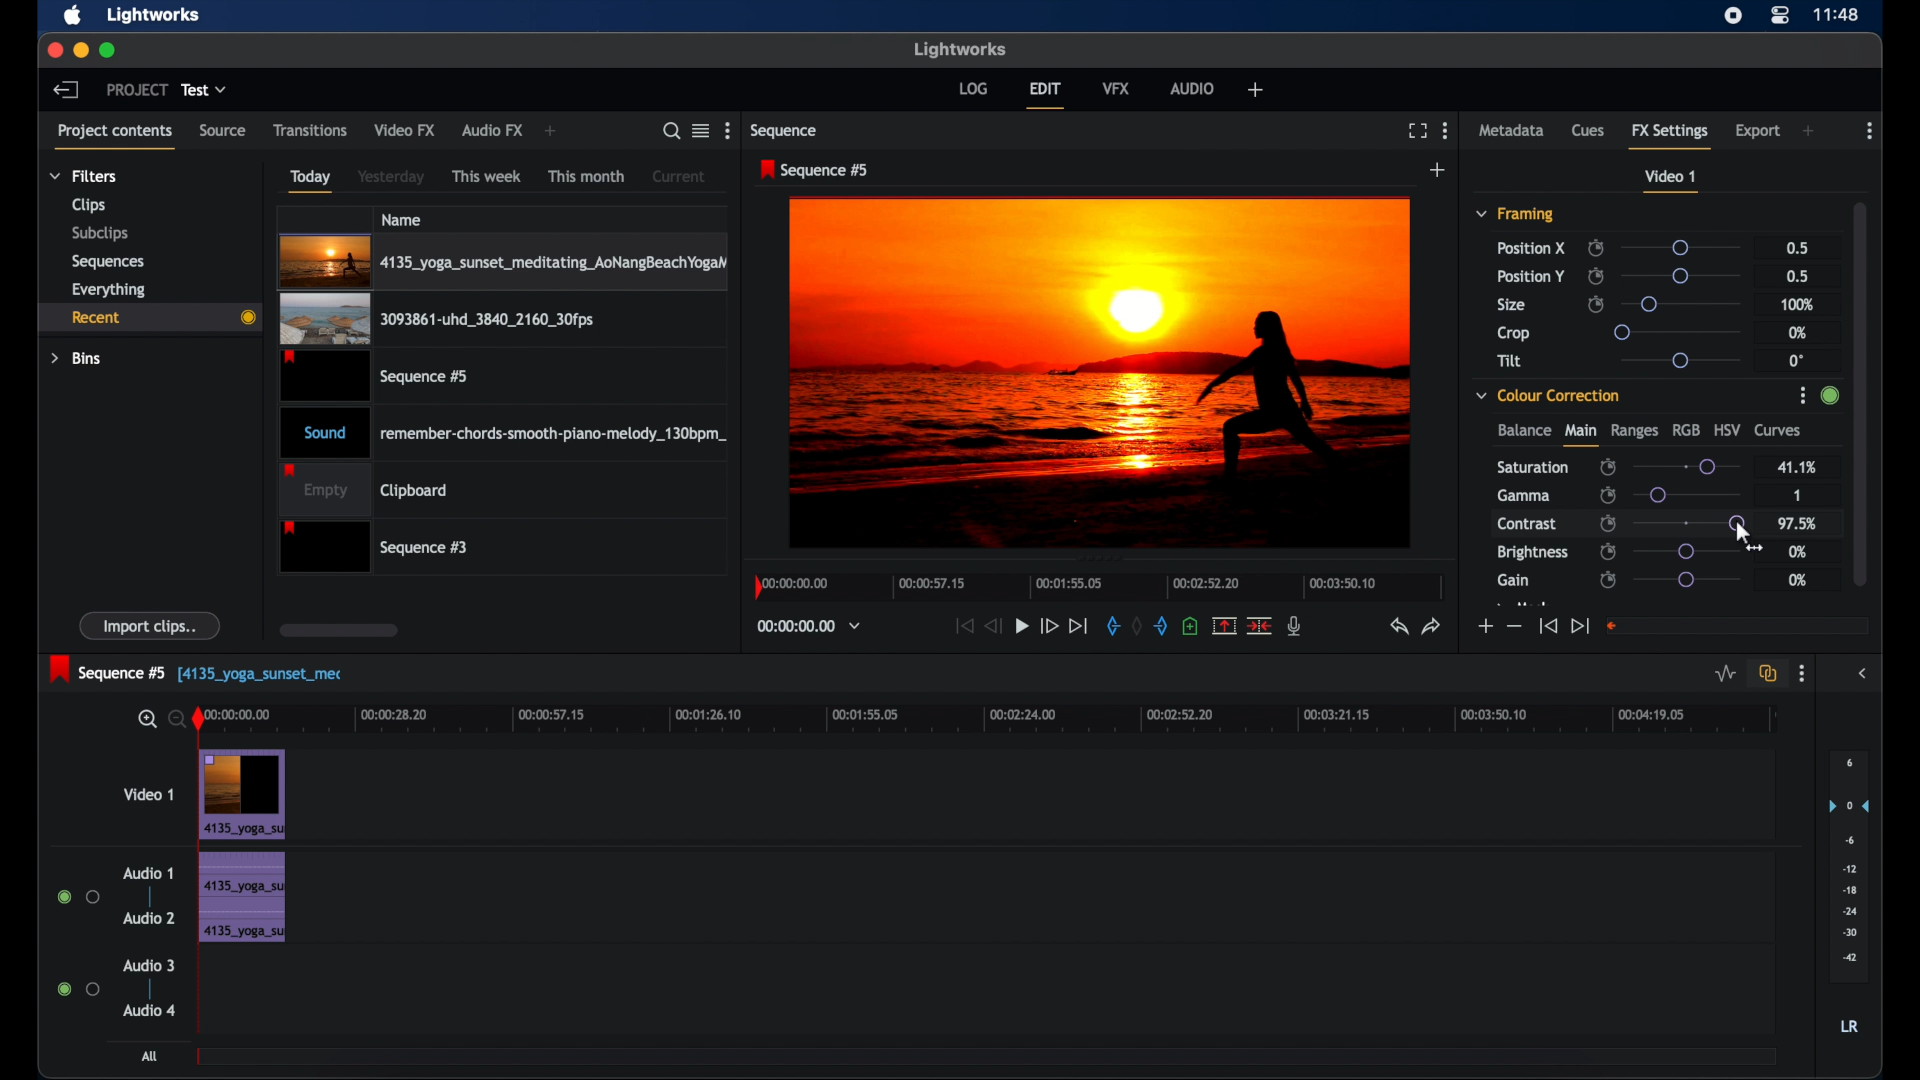  Describe the element at coordinates (436, 320) in the screenshot. I see `video clip` at that location.